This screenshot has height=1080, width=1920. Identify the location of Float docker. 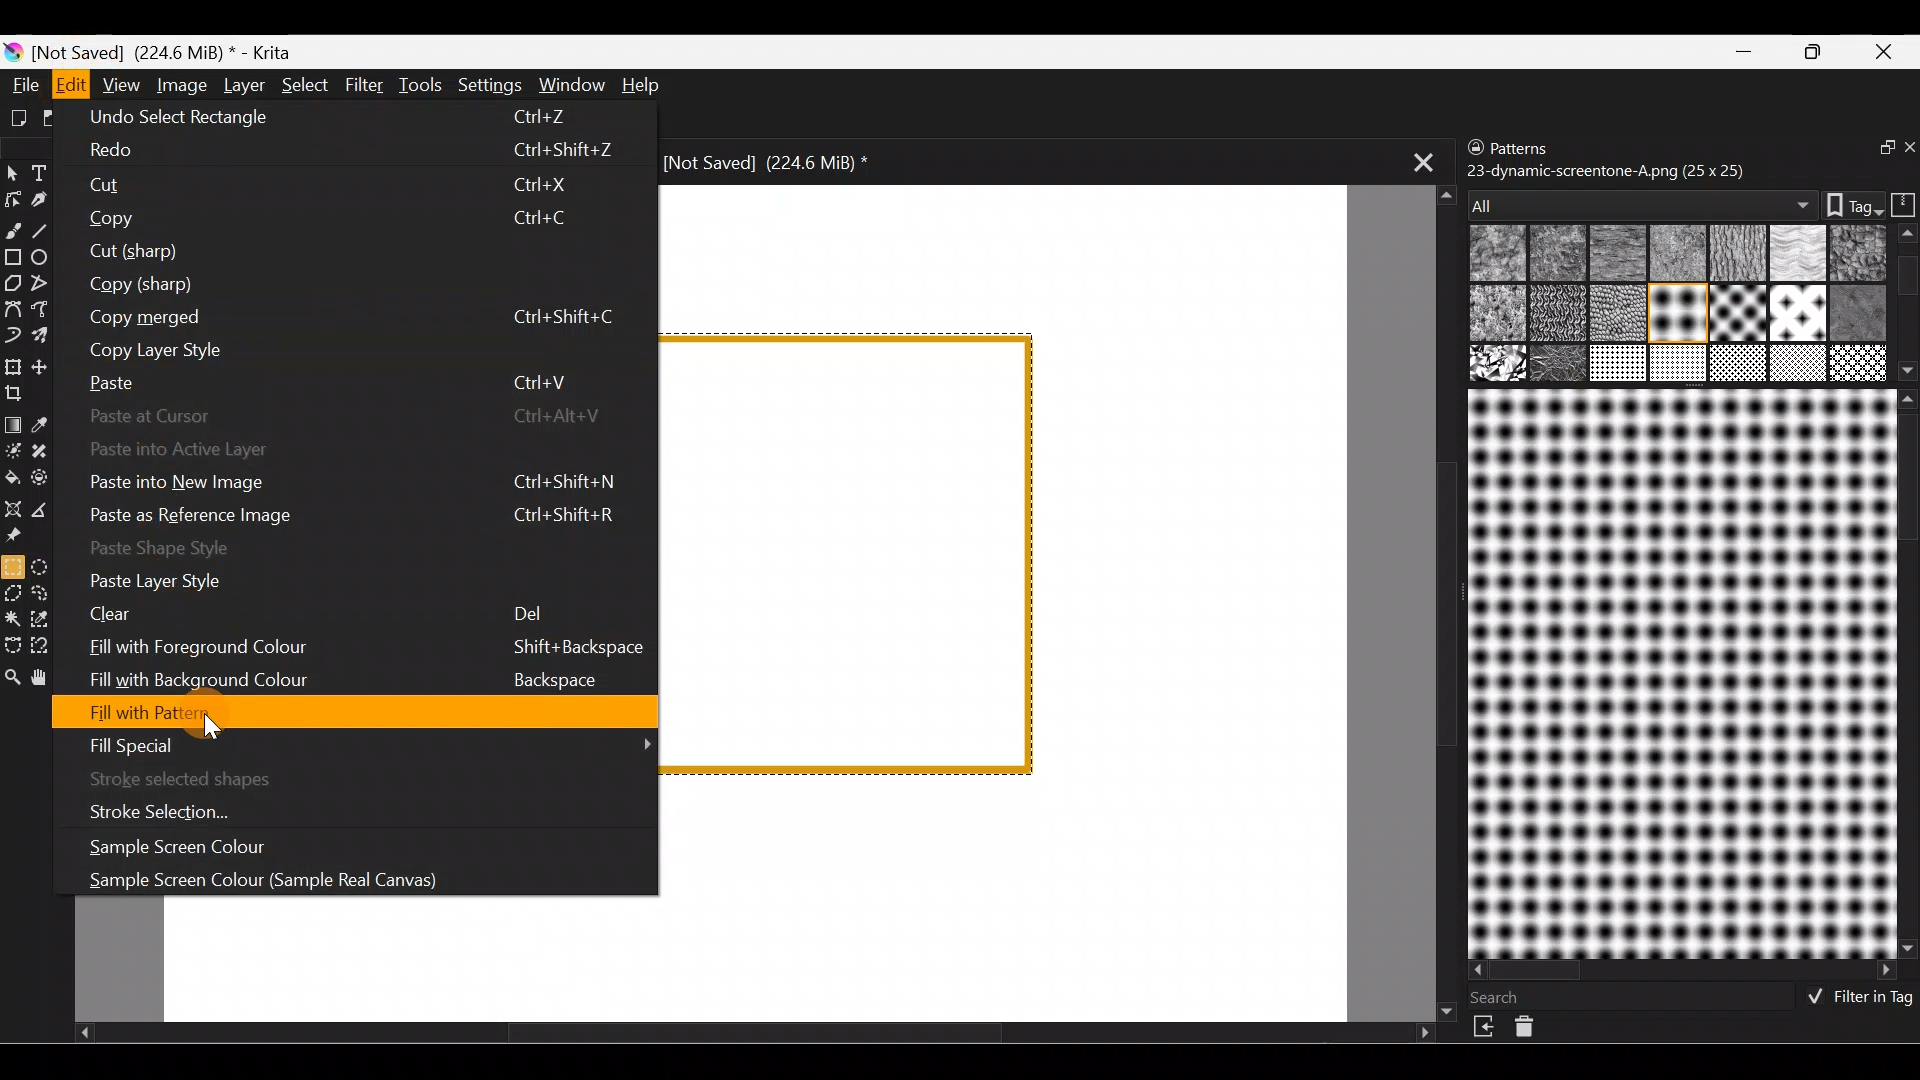
(1874, 149).